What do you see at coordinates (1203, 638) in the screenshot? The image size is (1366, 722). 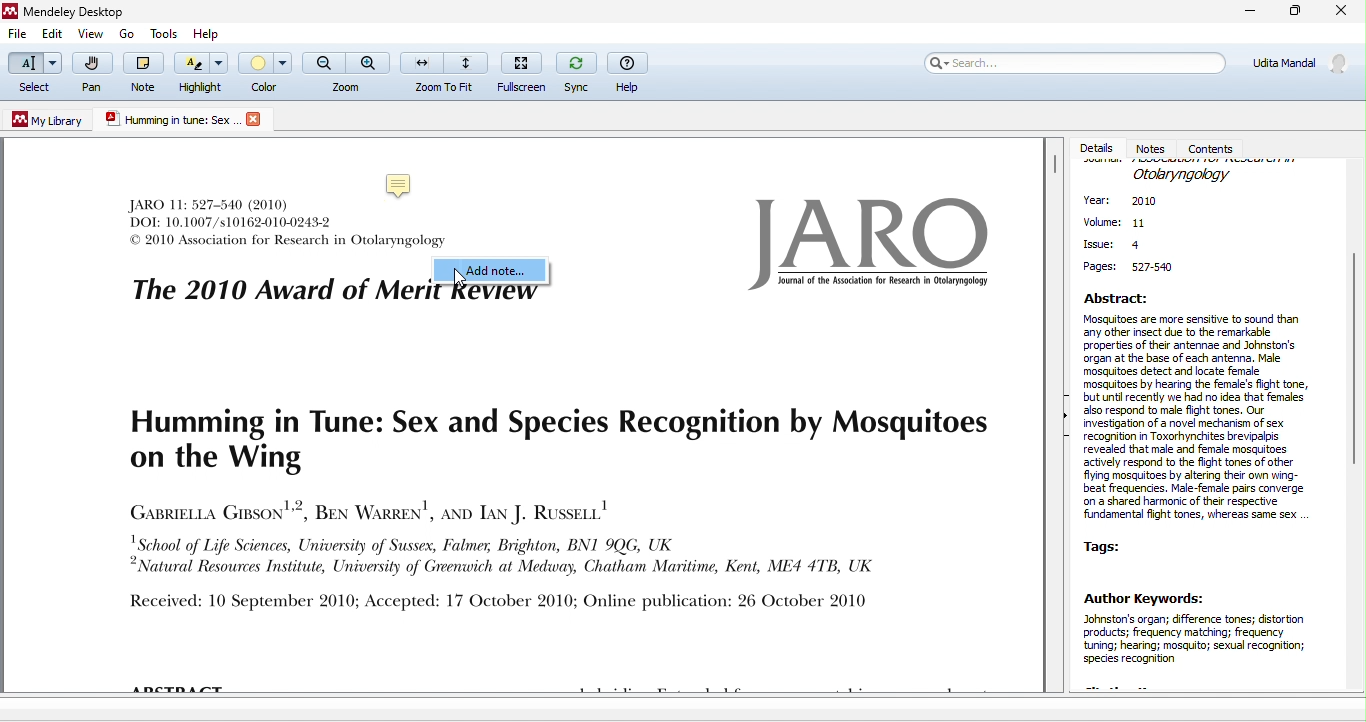 I see `author keywords` at bounding box center [1203, 638].